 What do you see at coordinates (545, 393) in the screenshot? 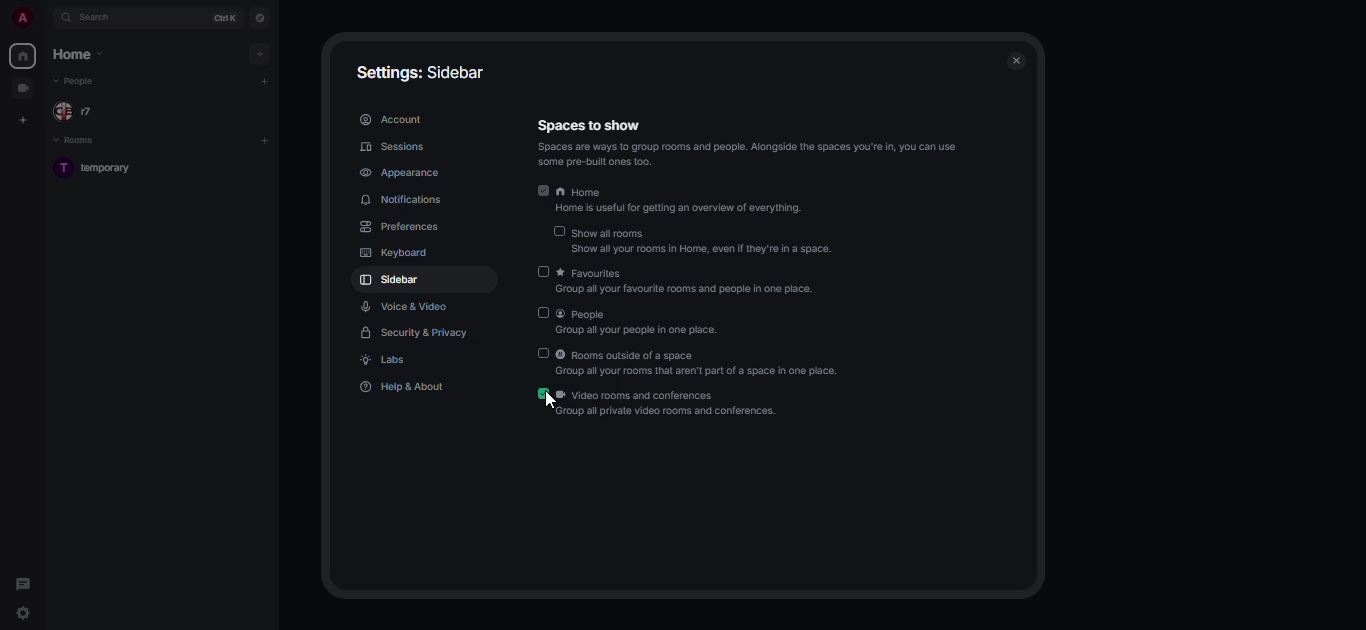
I see `enabled` at bounding box center [545, 393].